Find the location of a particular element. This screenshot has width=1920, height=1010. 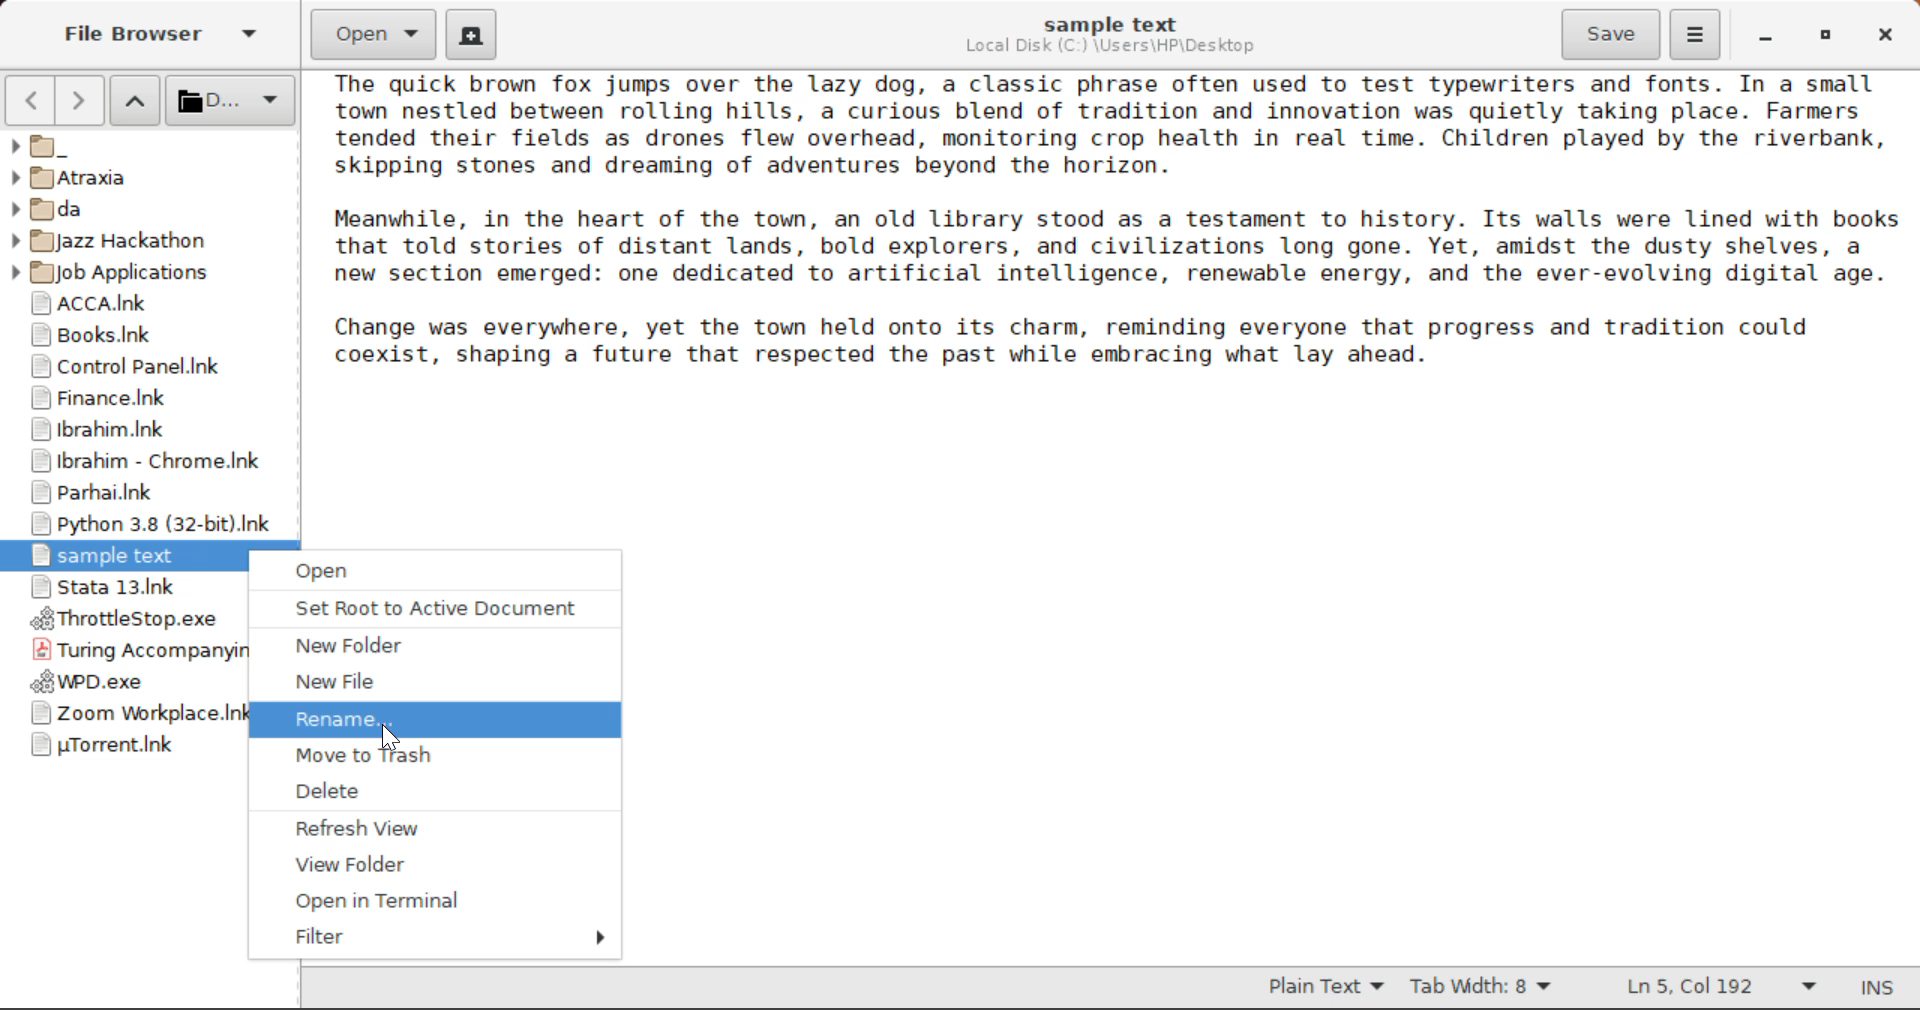

sample text File Name is located at coordinates (1110, 23).